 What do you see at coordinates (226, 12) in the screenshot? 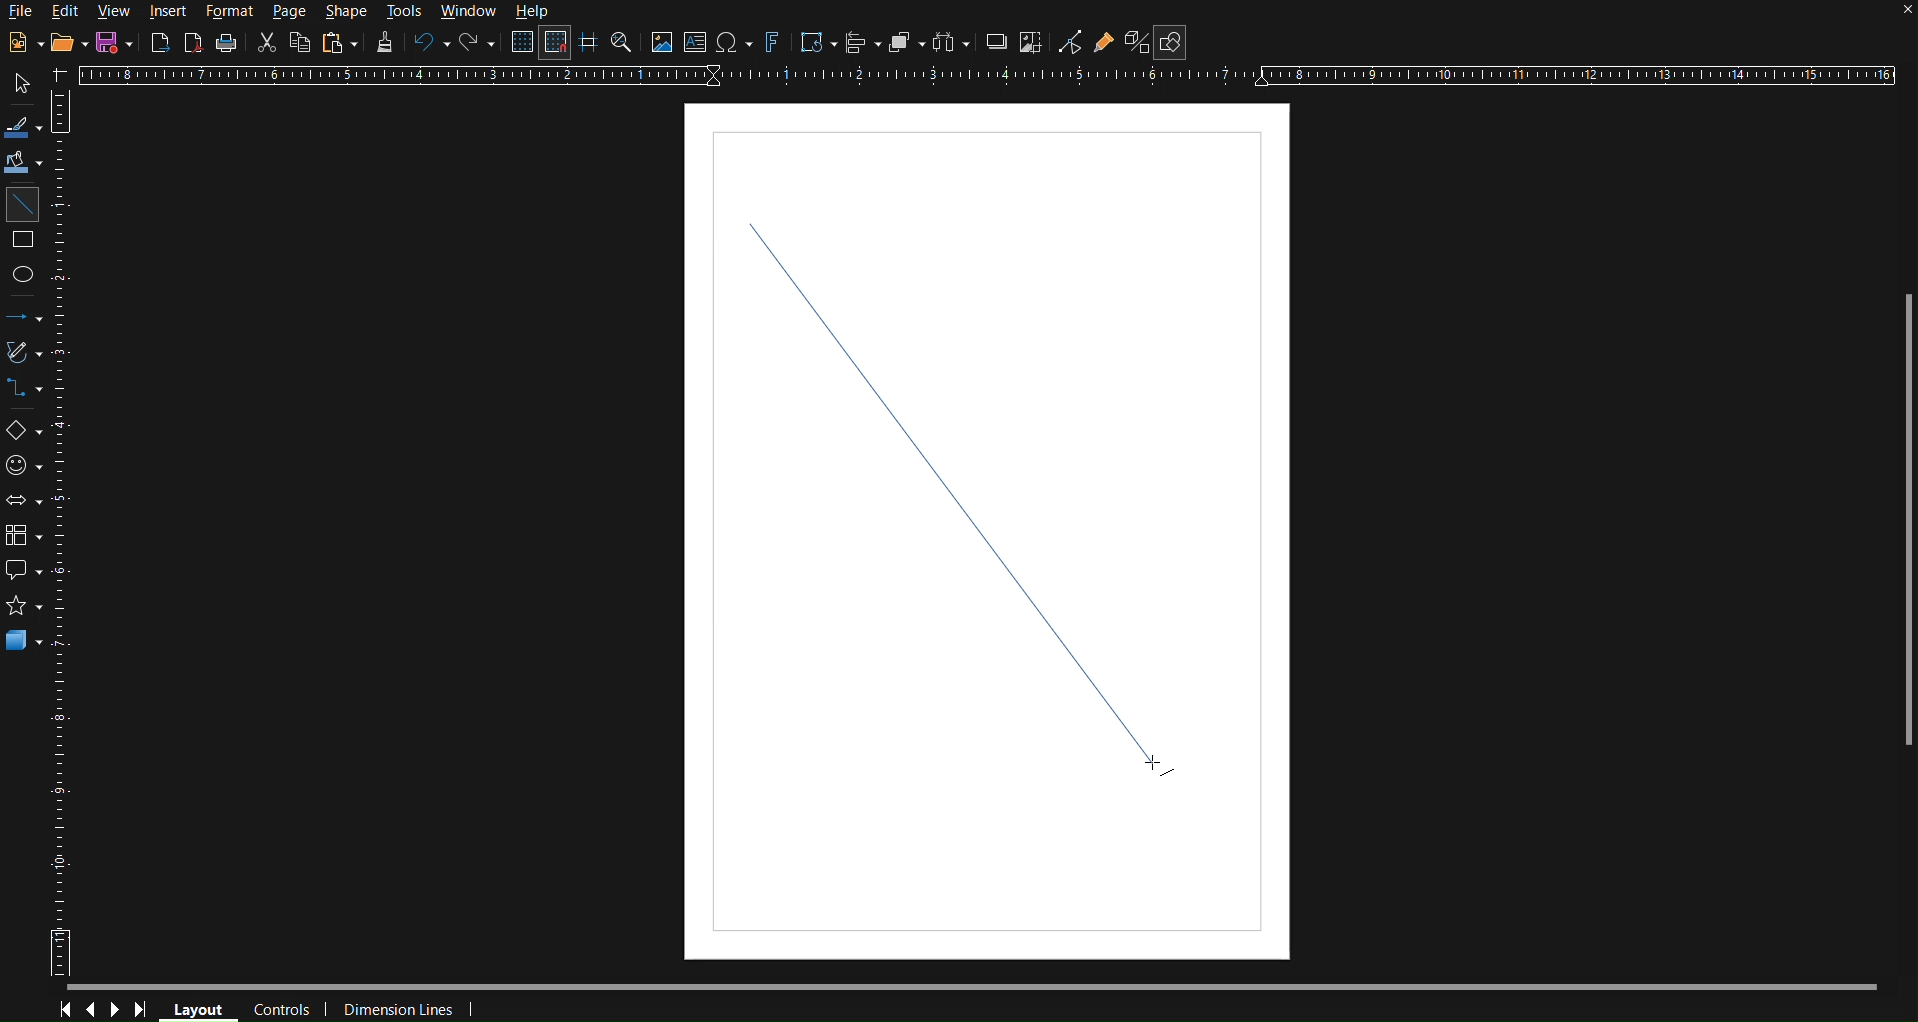
I see `Format` at bounding box center [226, 12].